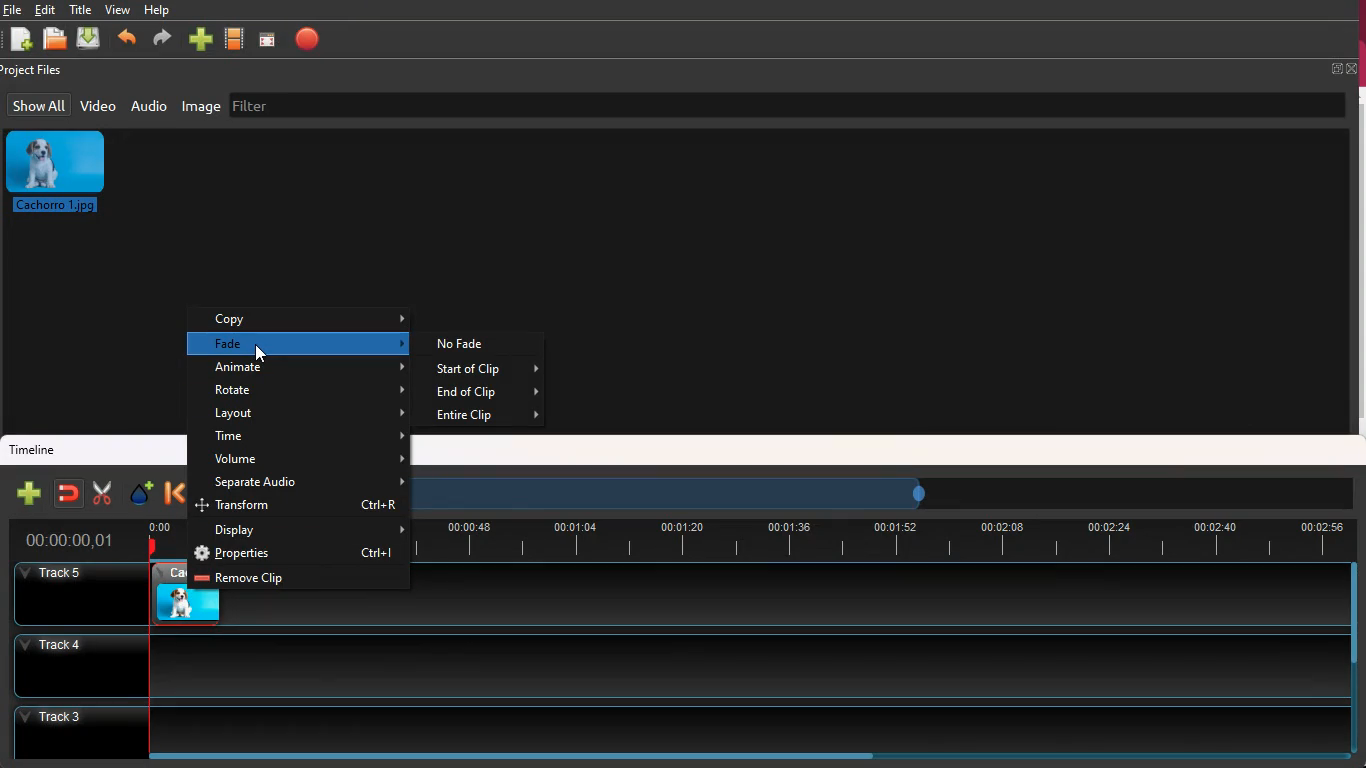 This screenshot has width=1366, height=768. Describe the element at coordinates (261, 353) in the screenshot. I see `cursor` at that location.